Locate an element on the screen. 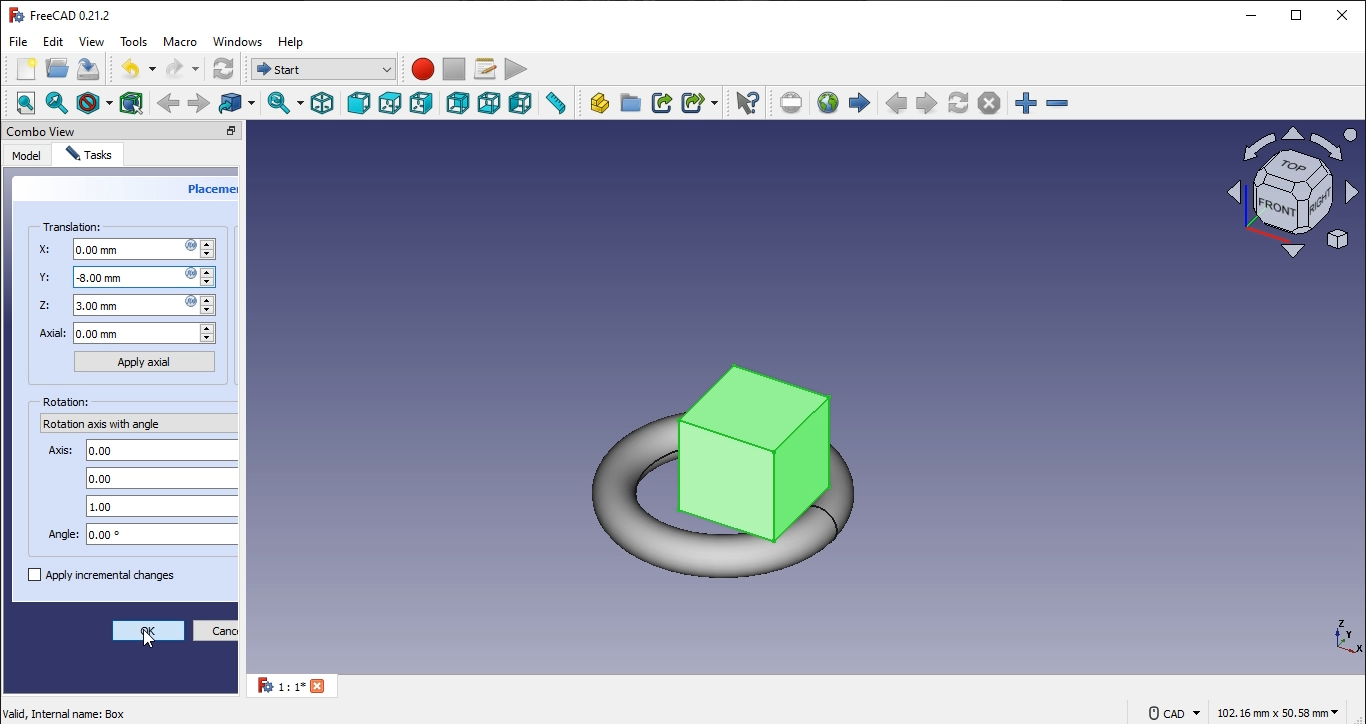  close is located at coordinates (1342, 13).